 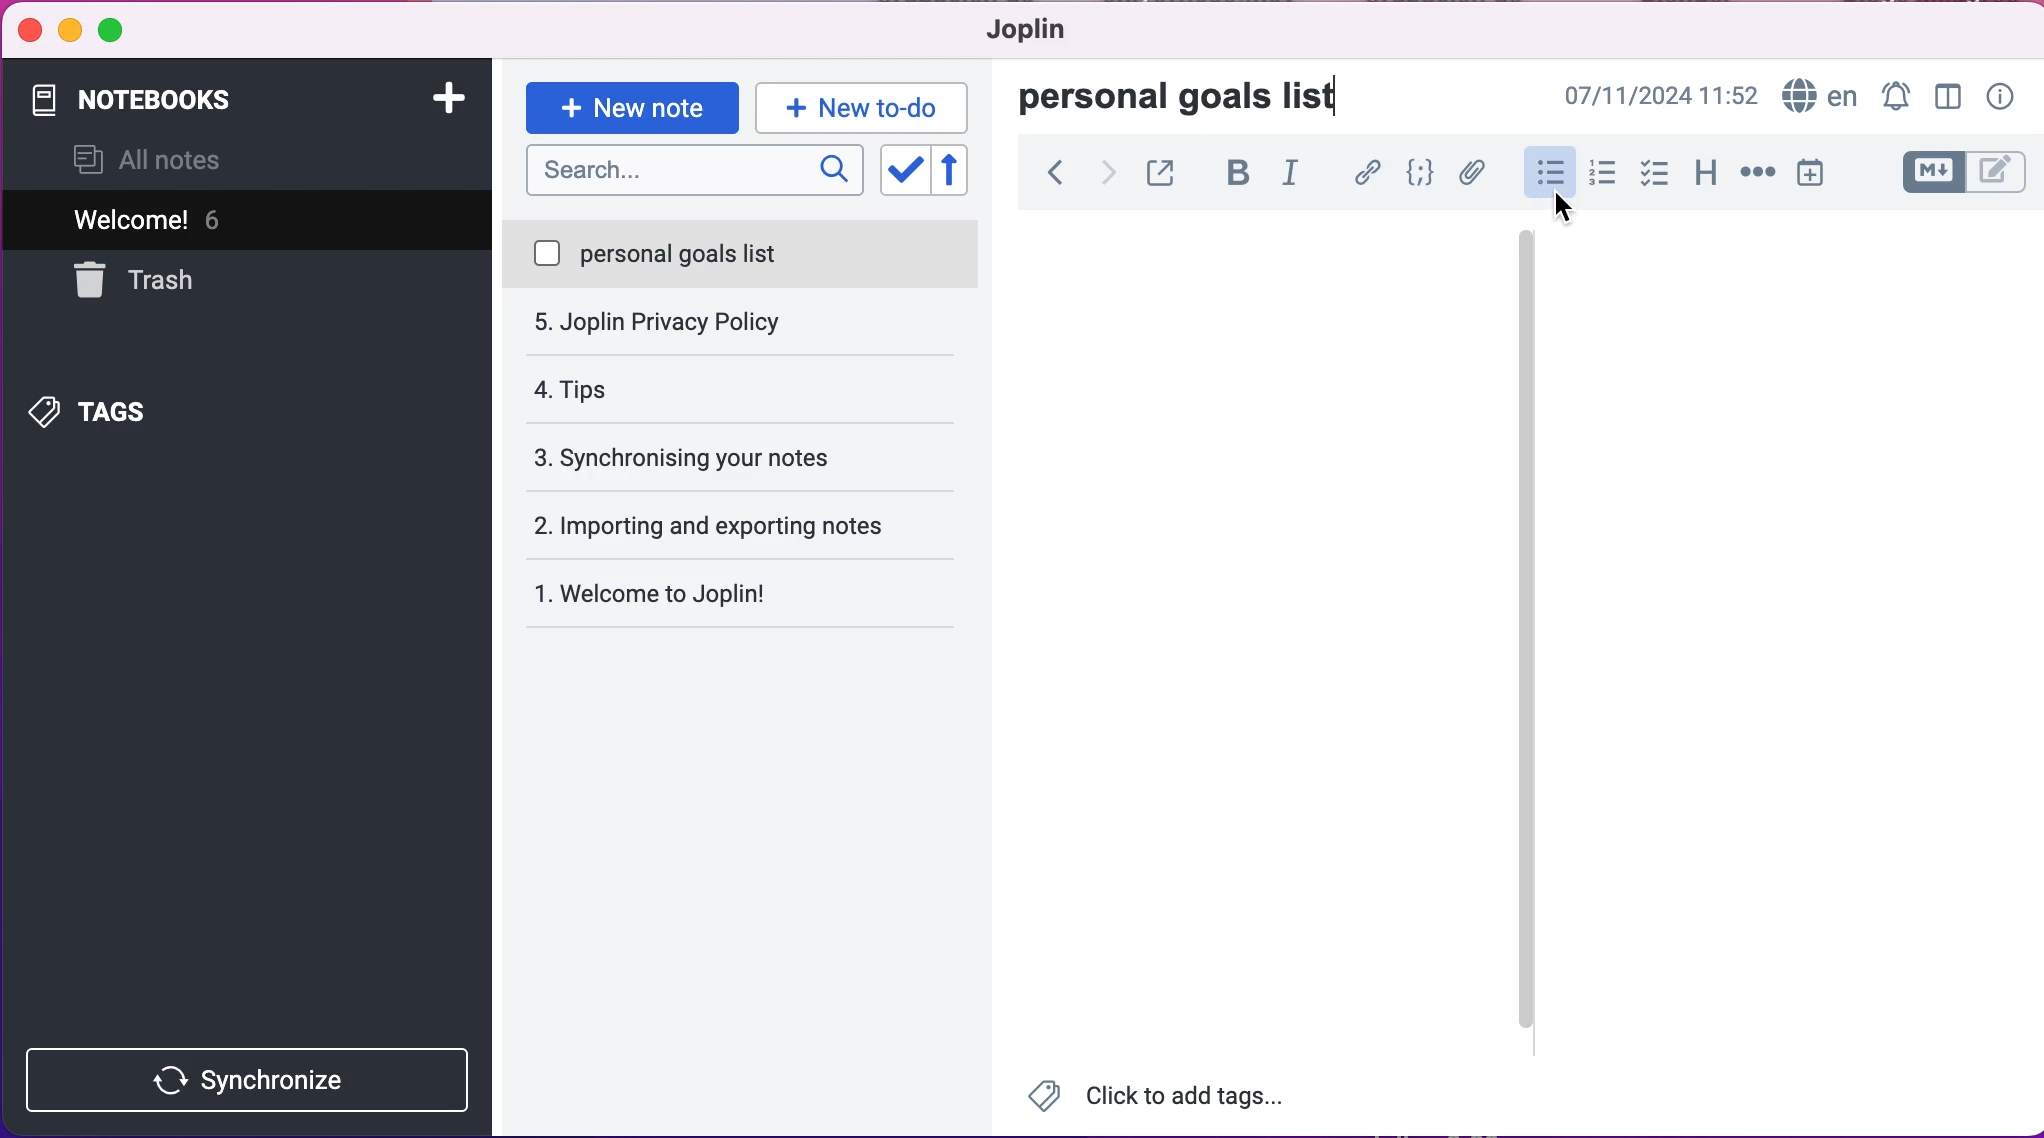 I want to click on search, so click(x=692, y=173).